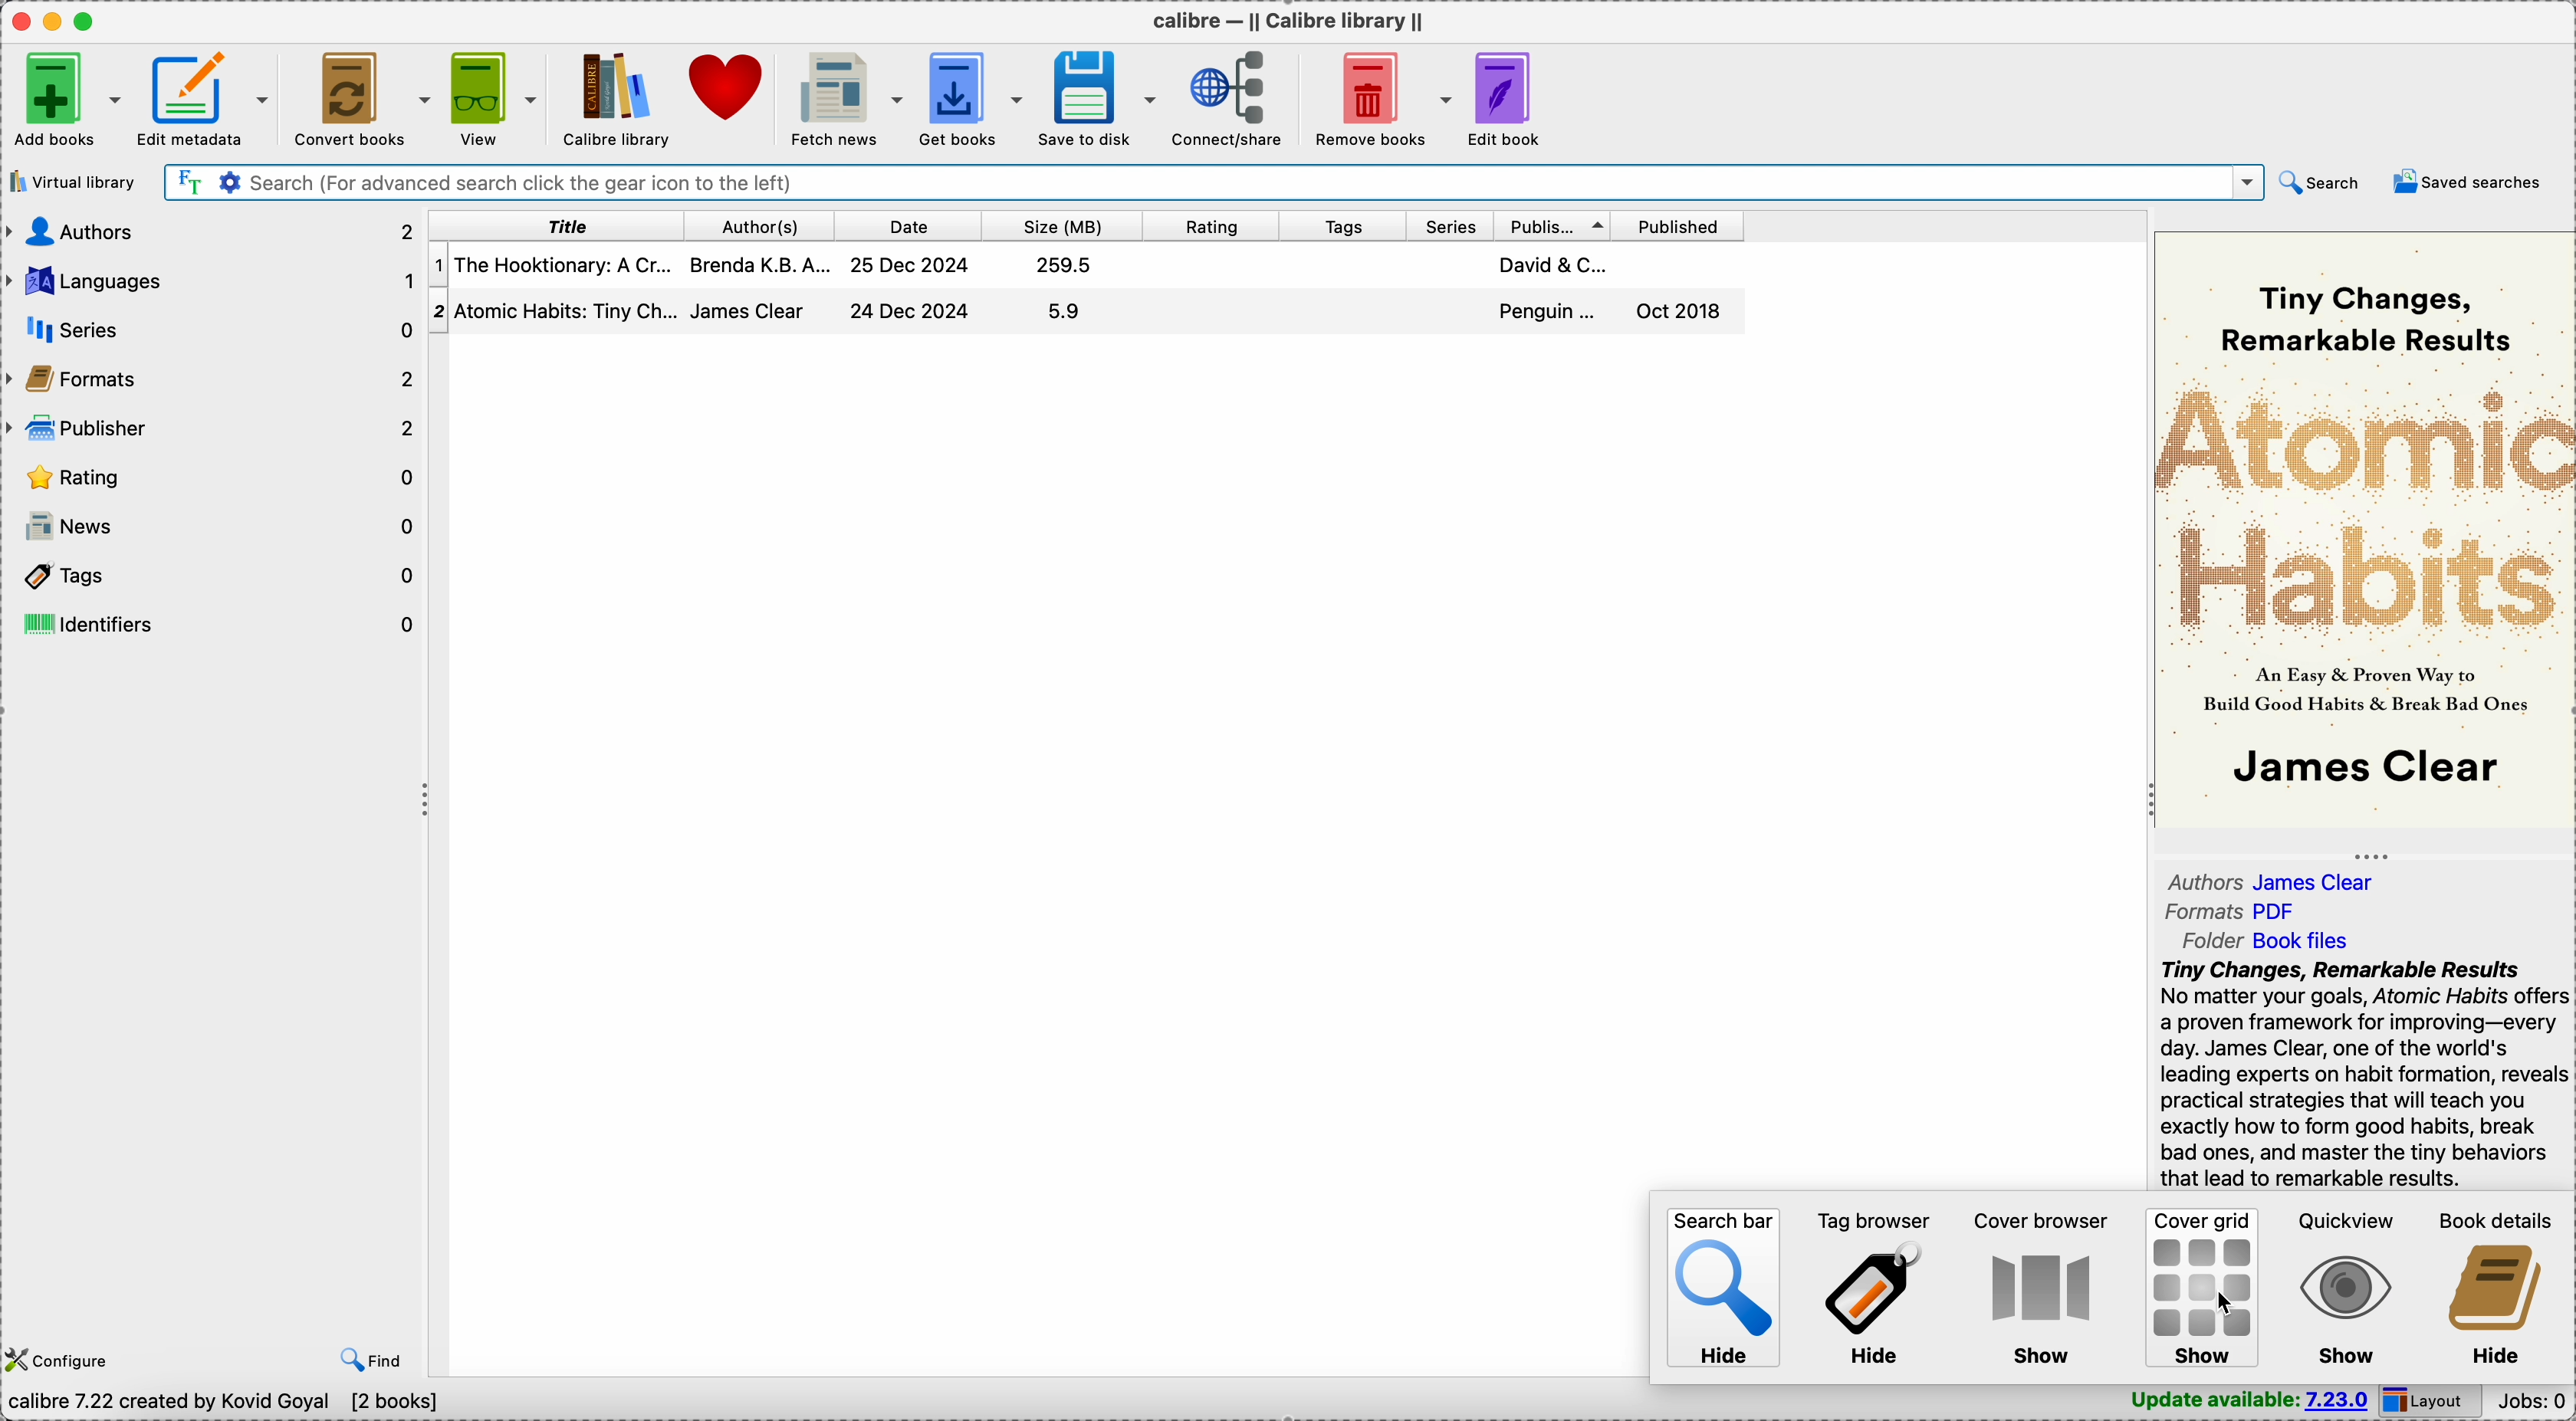  What do you see at coordinates (2492, 1287) in the screenshot?
I see `hide book details` at bounding box center [2492, 1287].